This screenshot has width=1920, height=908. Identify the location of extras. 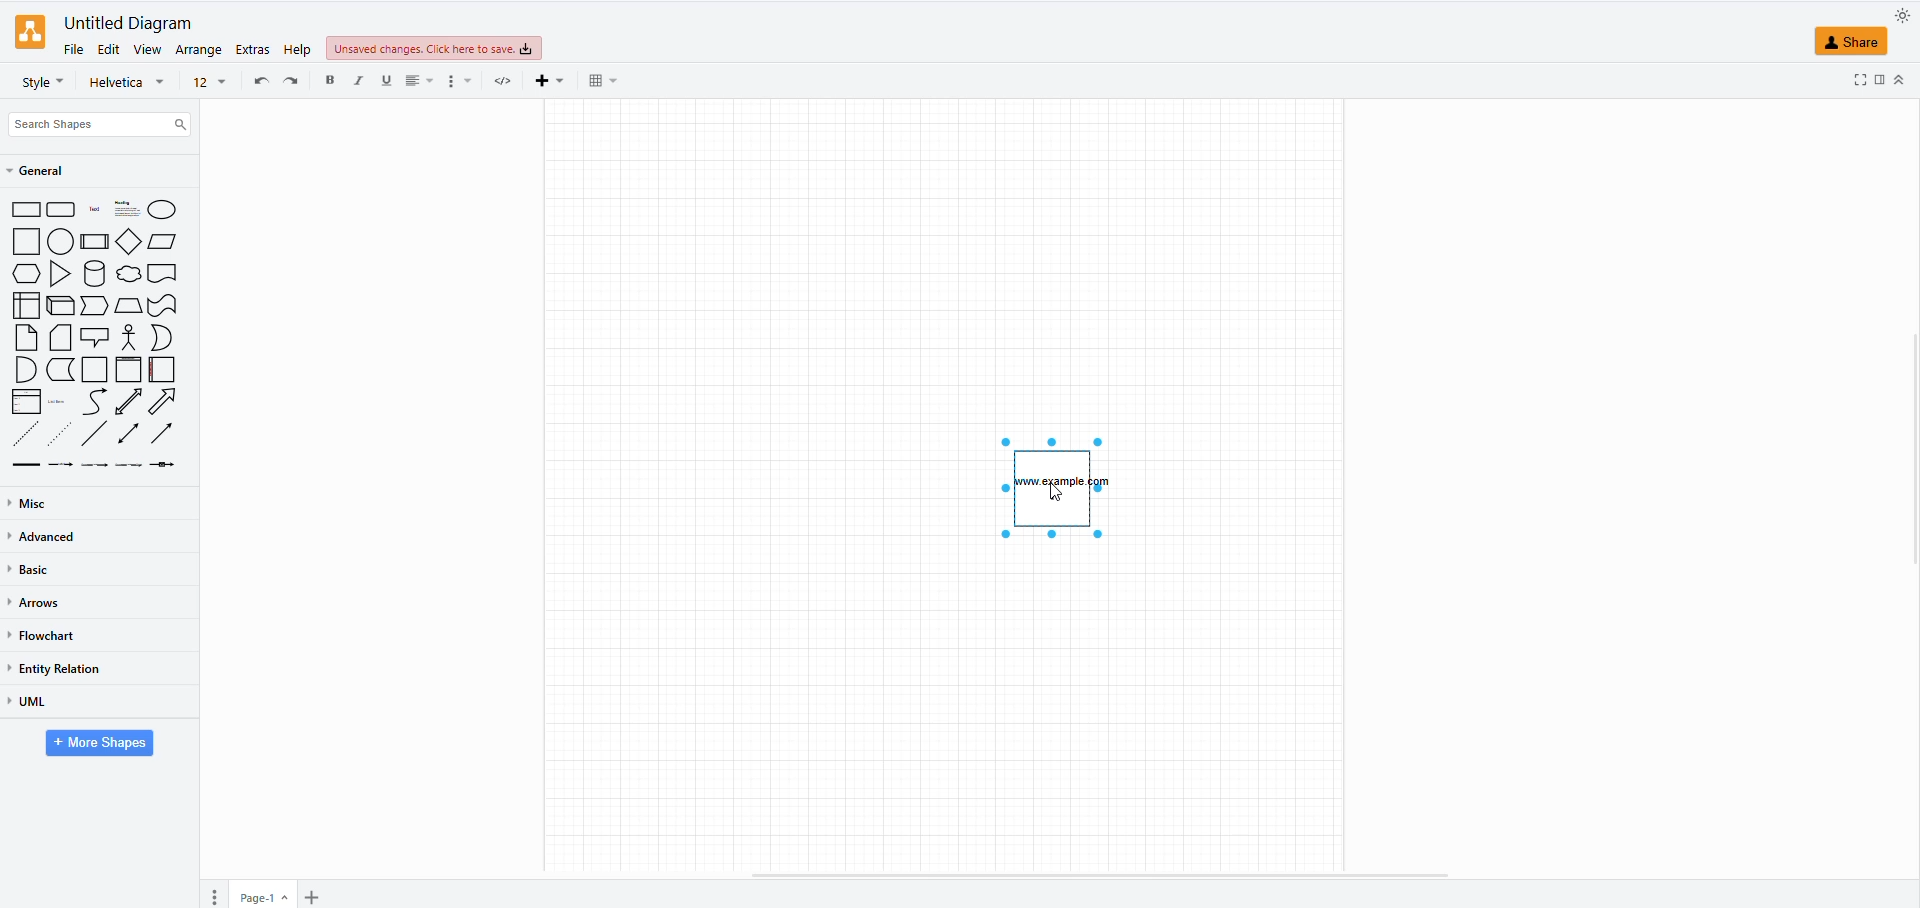
(250, 49).